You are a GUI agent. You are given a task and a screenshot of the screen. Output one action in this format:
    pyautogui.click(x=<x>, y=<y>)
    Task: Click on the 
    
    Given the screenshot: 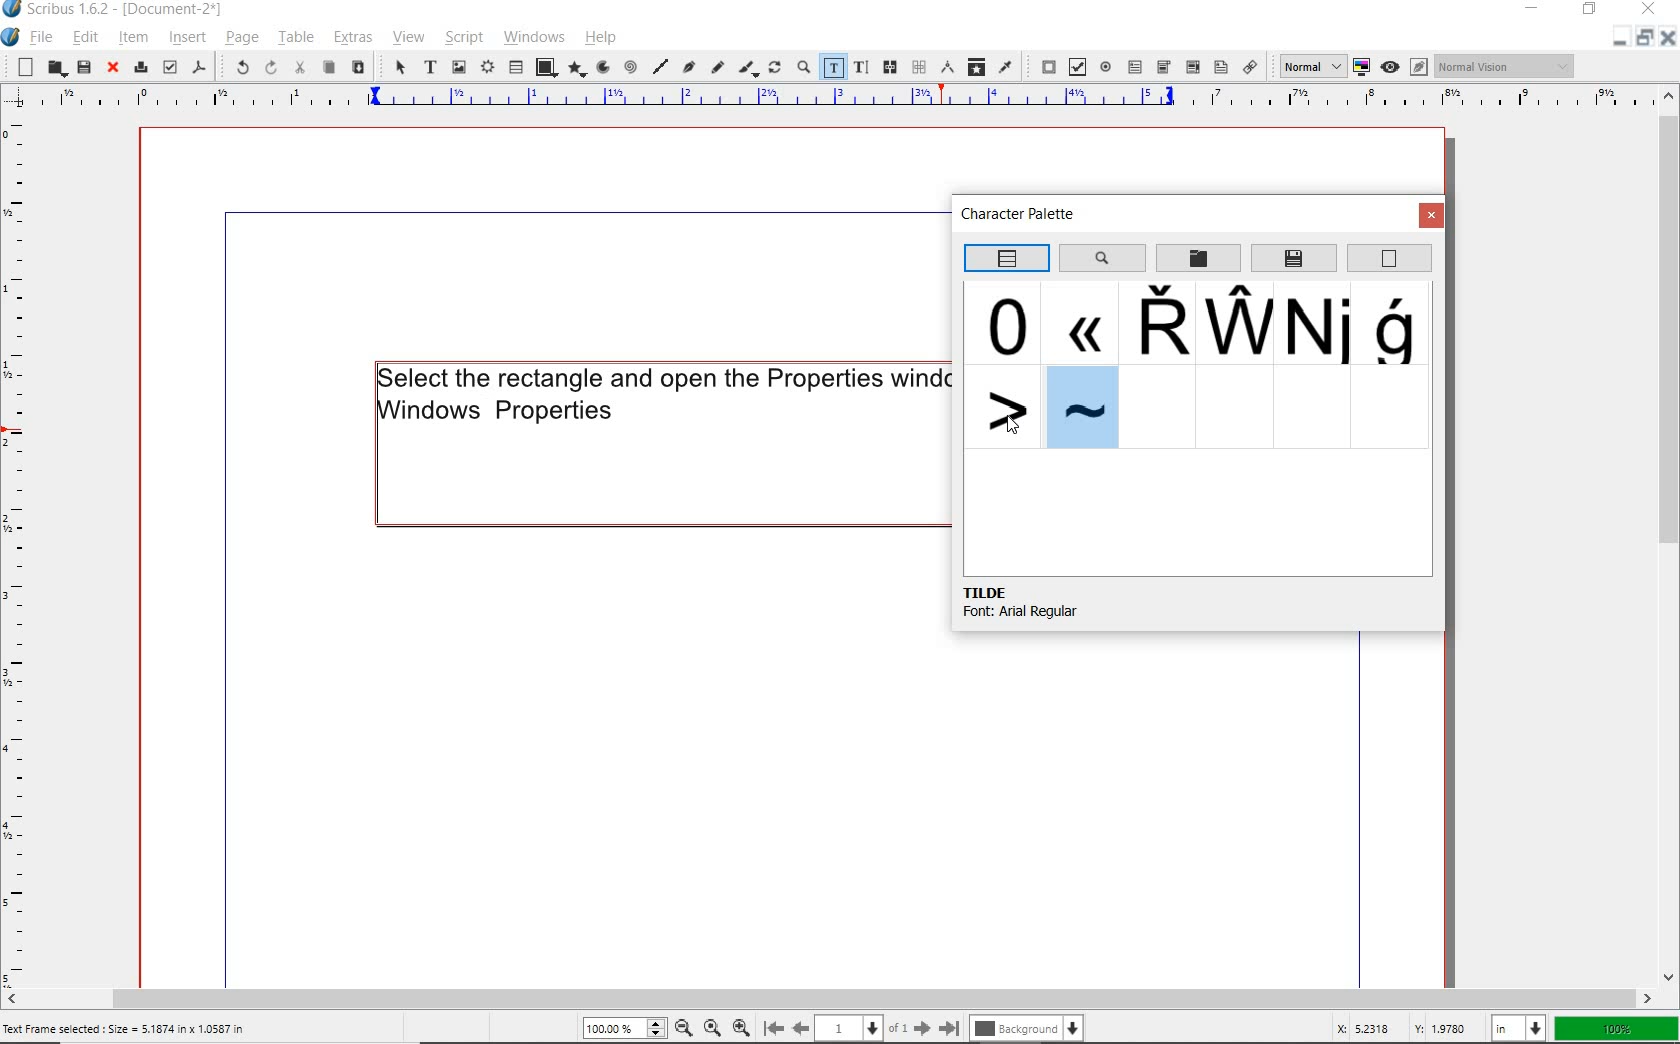 What is the action you would take?
    pyautogui.click(x=1078, y=406)
    